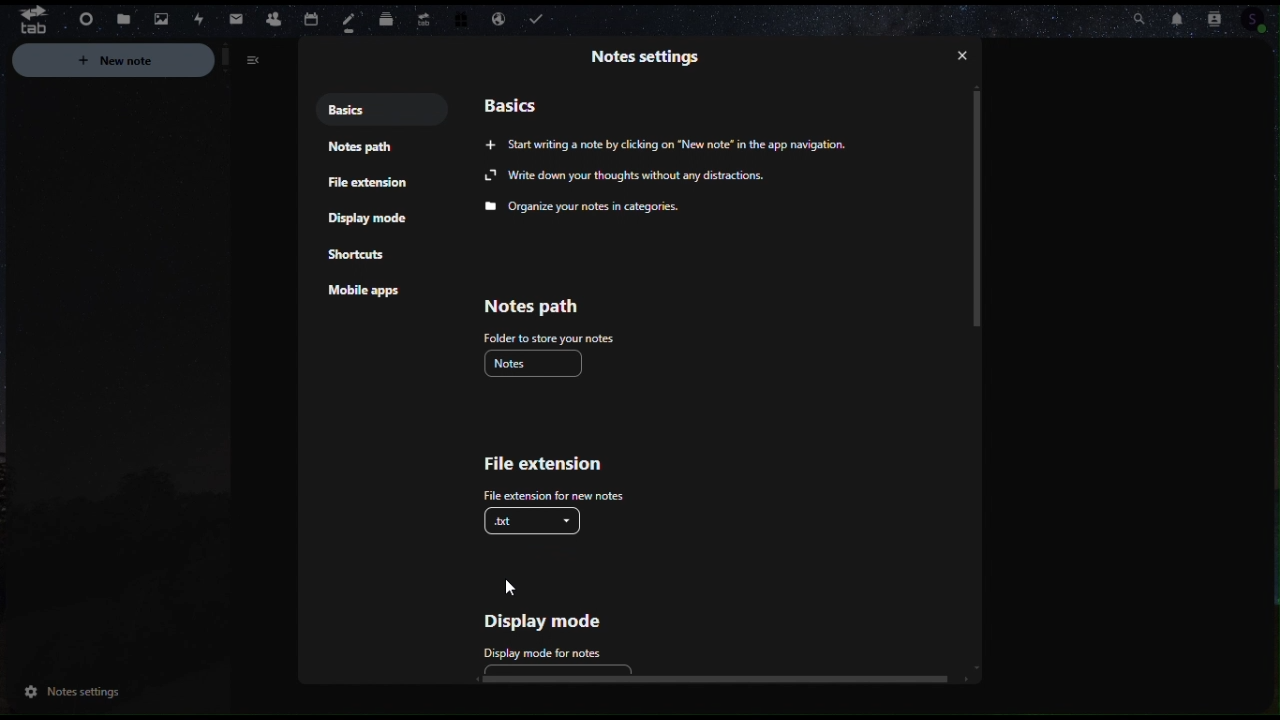 The height and width of the screenshot is (720, 1280). What do you see at coordinates (1223, 16) in the screenshot?
I see `Contacts` at bounding box center [1223, 16].